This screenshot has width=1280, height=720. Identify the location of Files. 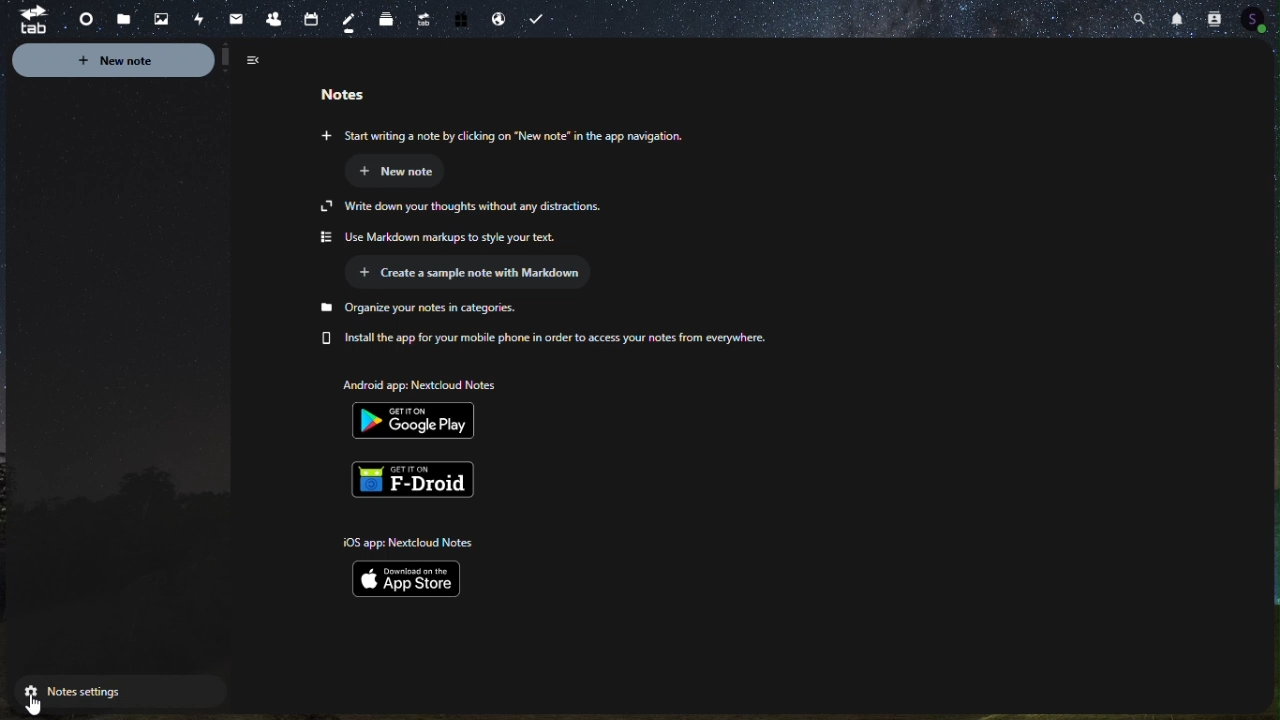
(124, 15).